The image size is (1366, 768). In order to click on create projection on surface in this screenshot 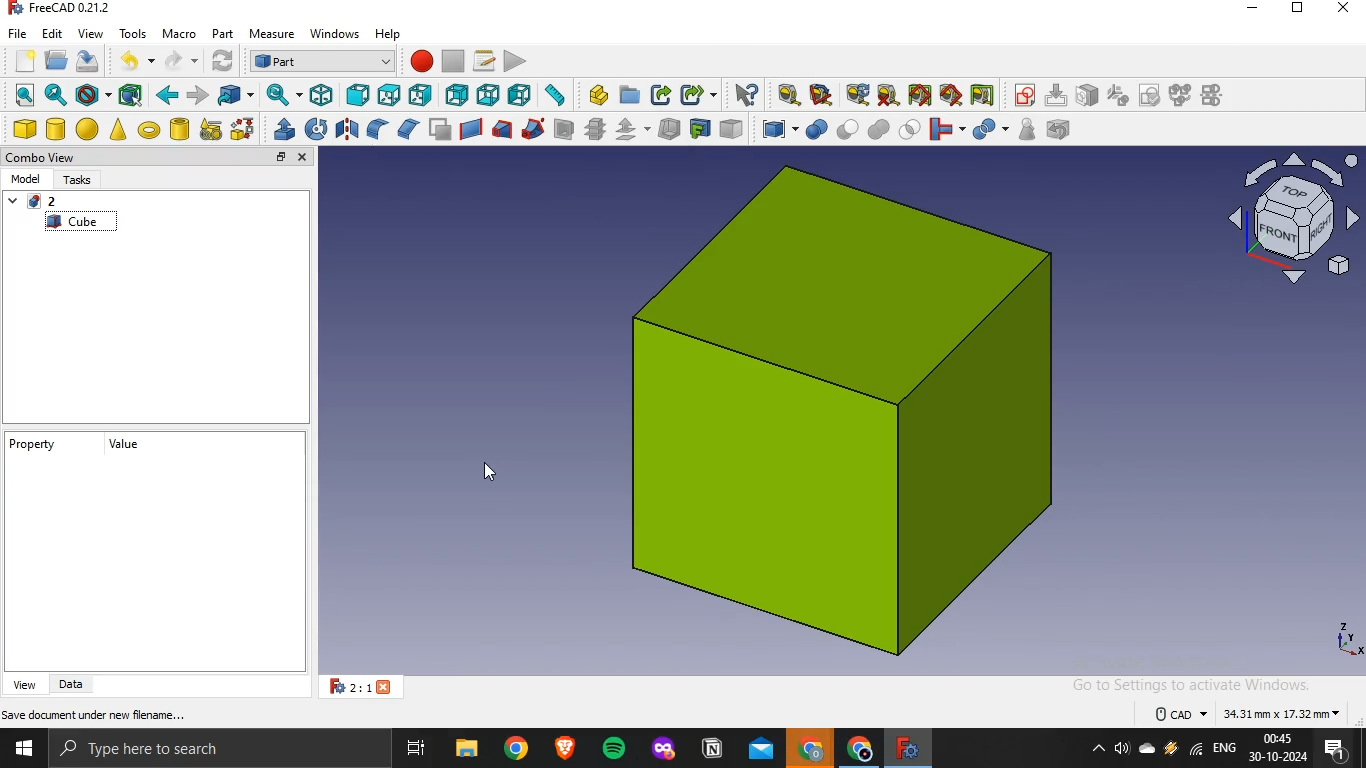, I will do `click(699, 130)`.